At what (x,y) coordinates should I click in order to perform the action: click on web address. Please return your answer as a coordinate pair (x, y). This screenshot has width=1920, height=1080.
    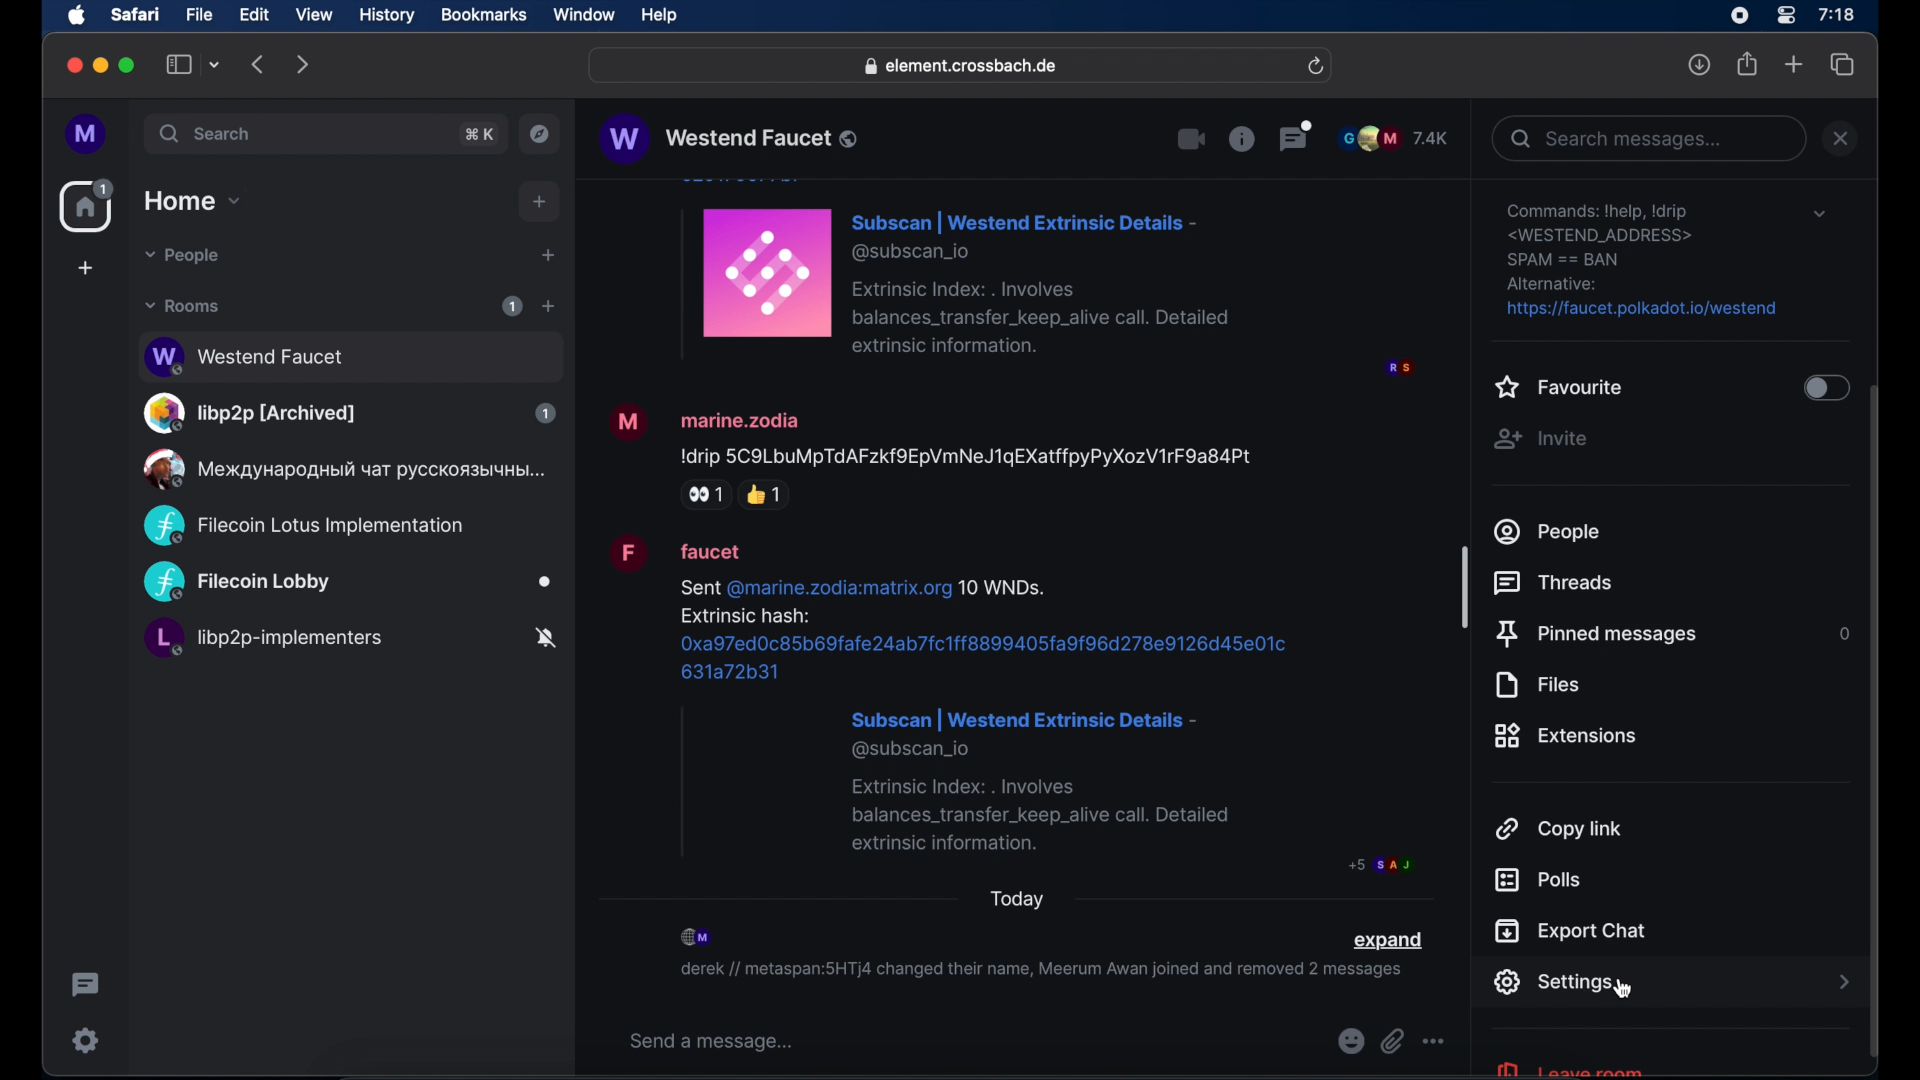
    Looking at the image, I should click on (963, 67).